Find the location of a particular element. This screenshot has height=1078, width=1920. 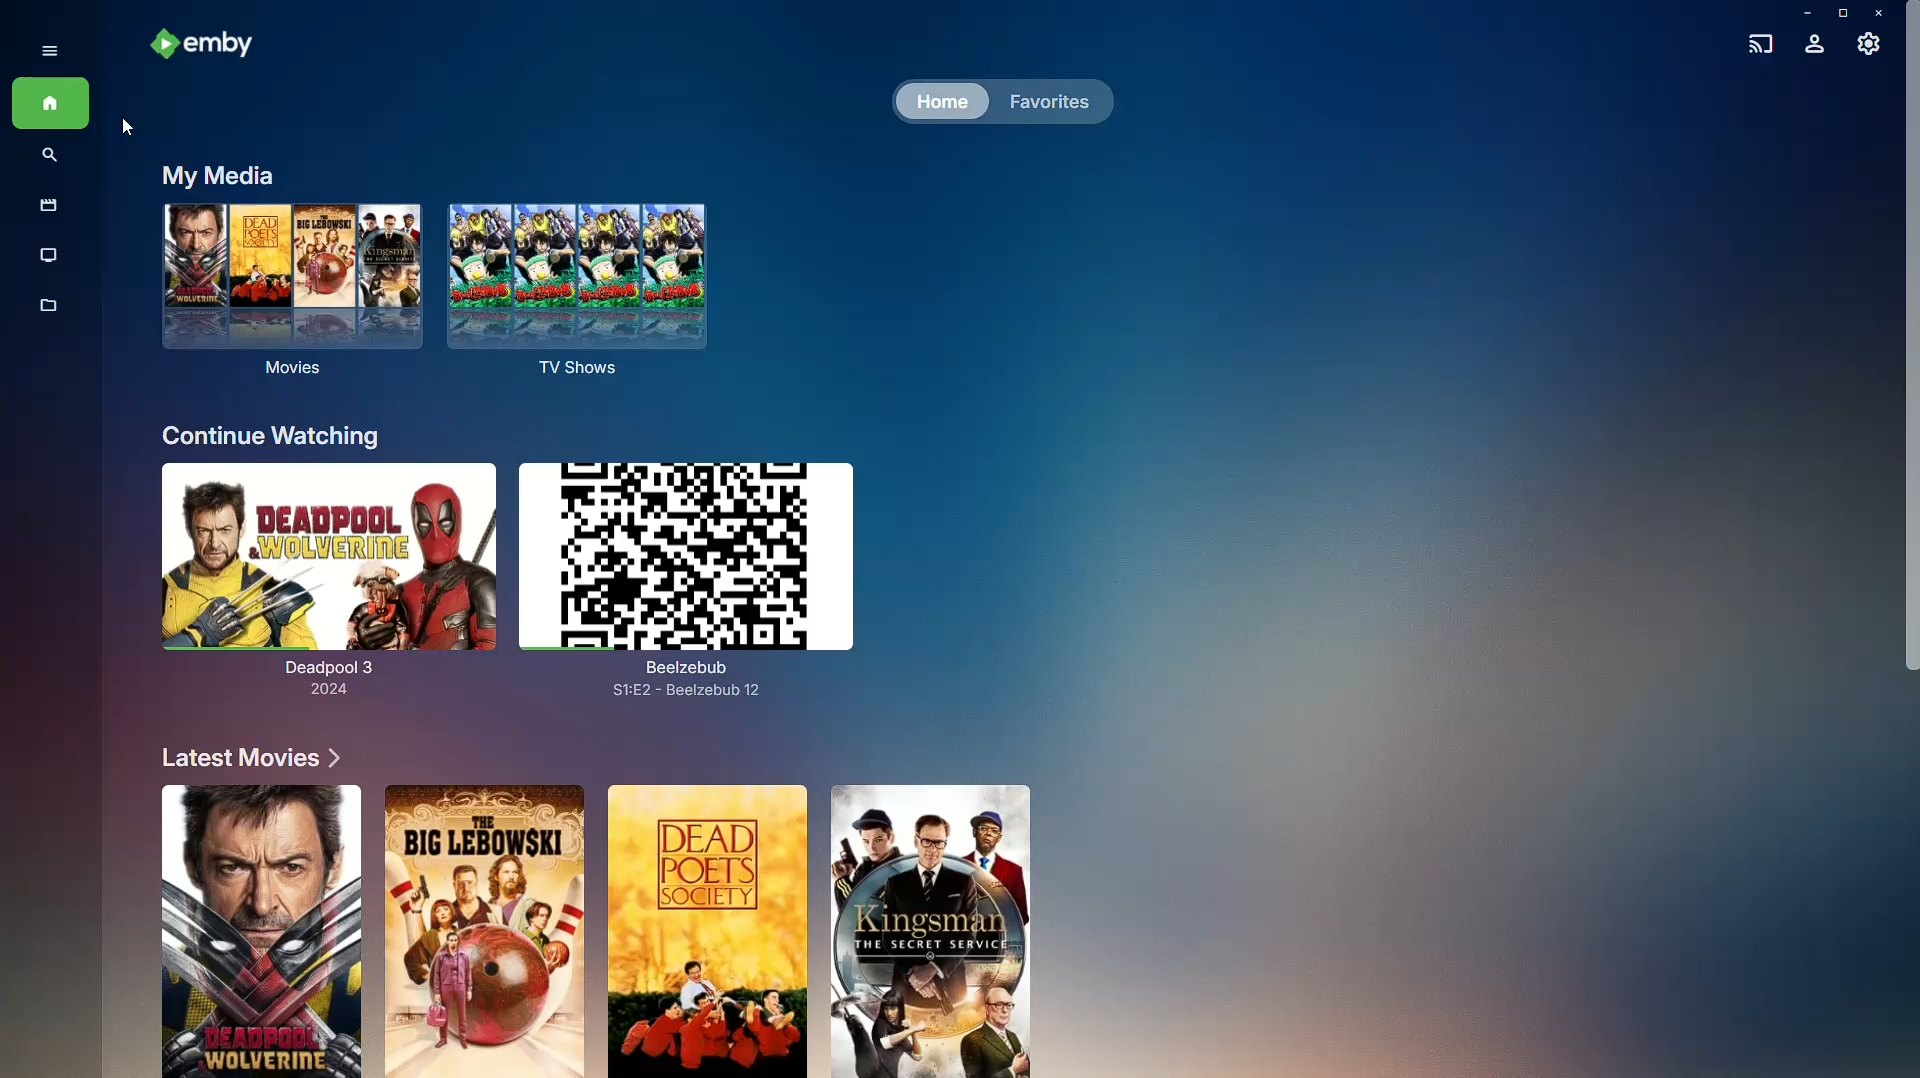

Home is located at coordinates (50, 105).